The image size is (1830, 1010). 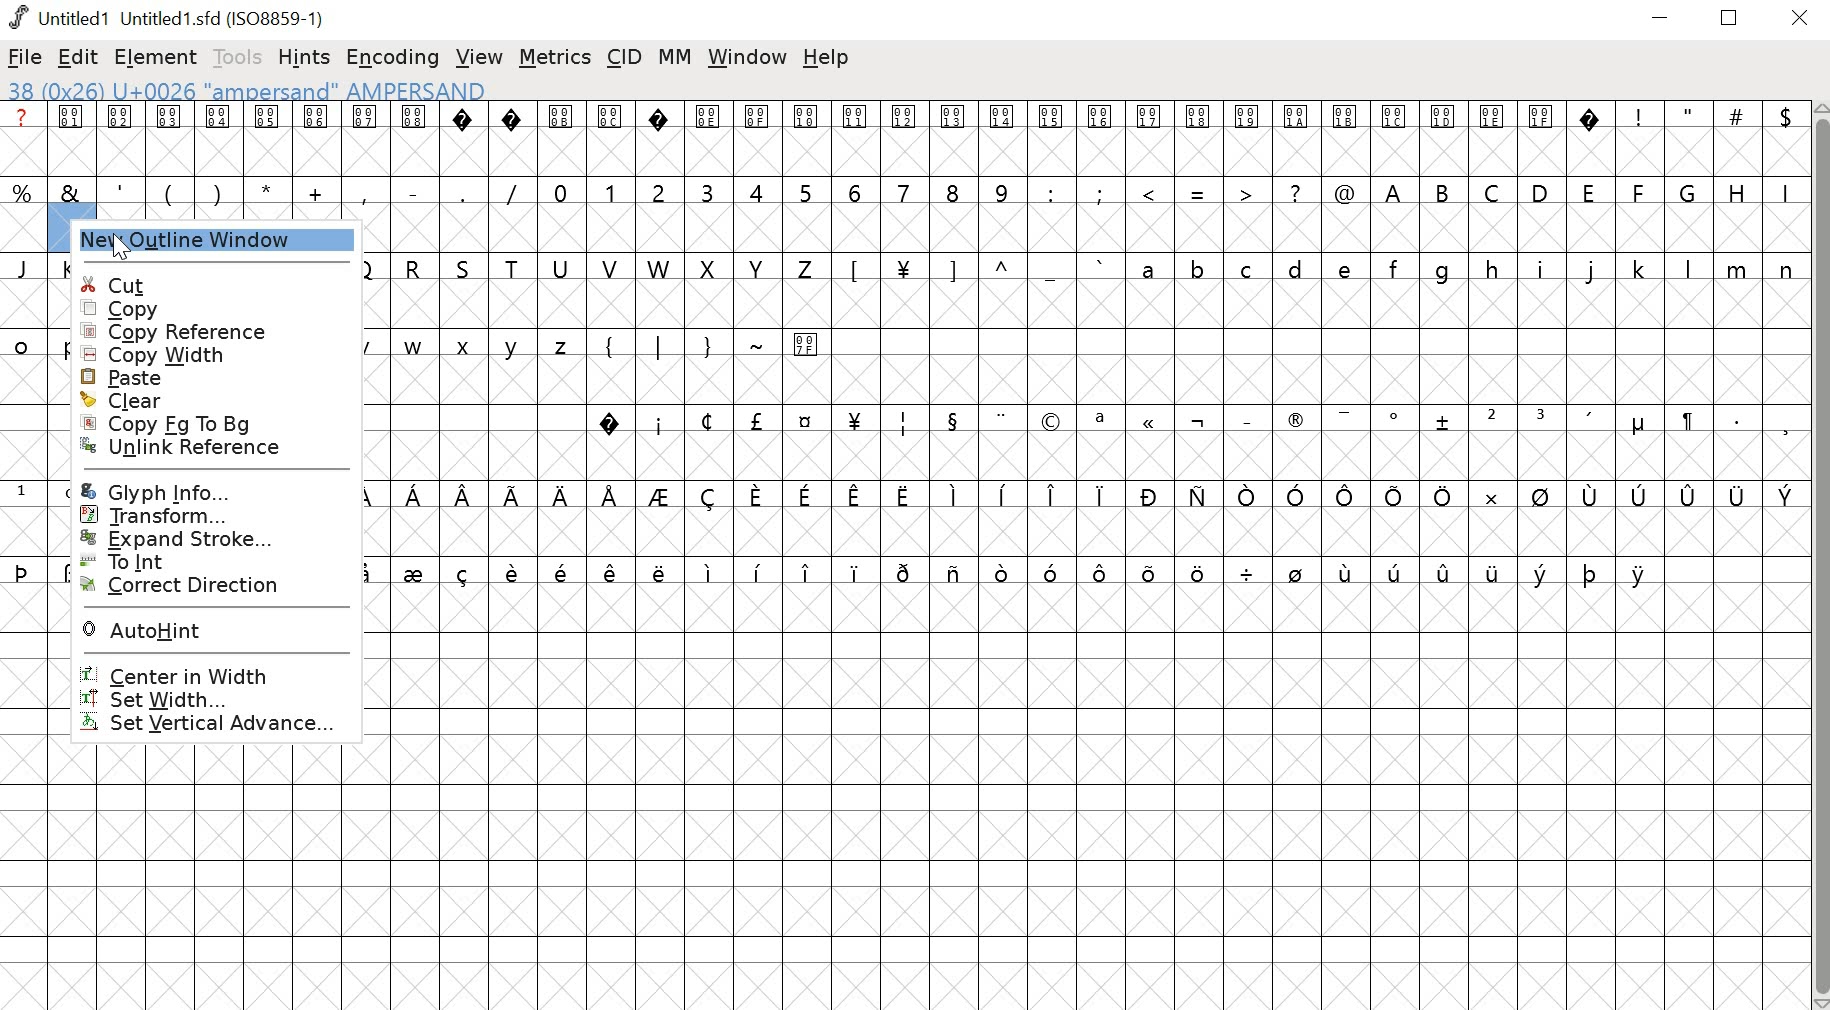 I want to click on -, so click(x=412, y=189).